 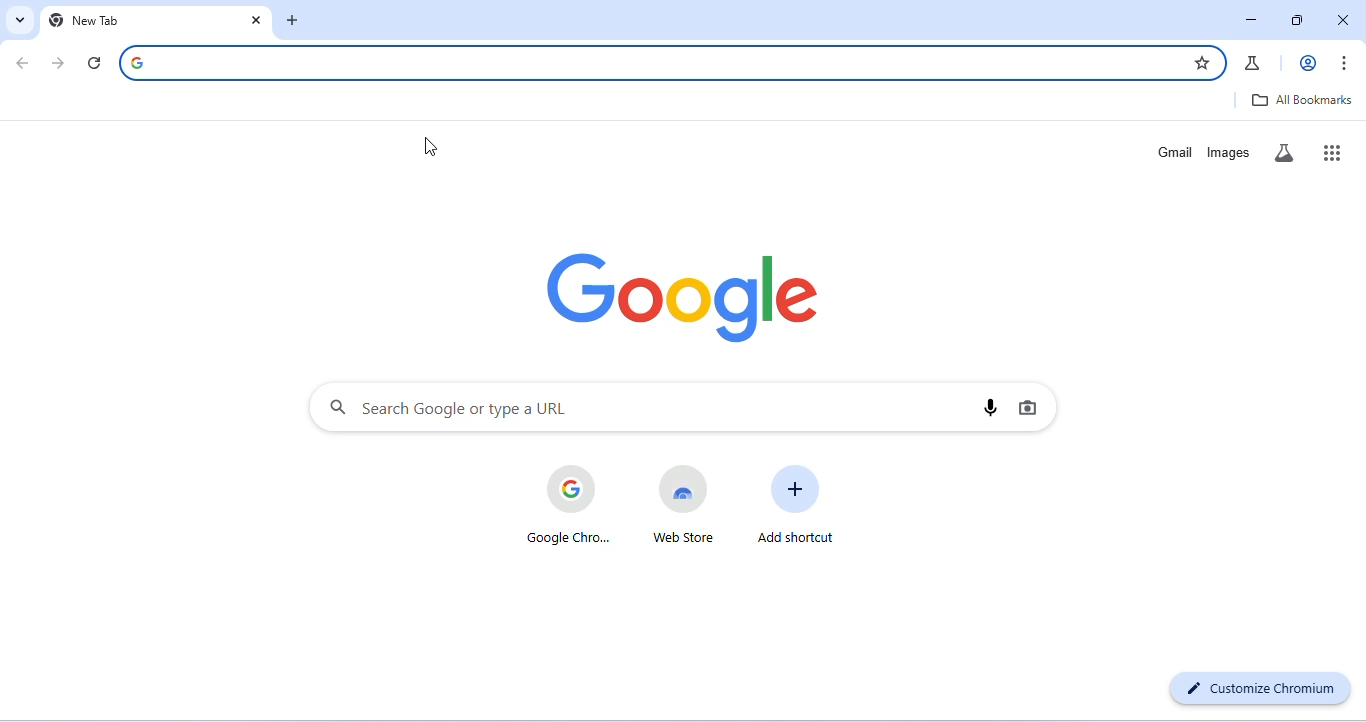 What do you see at coordinates (1328, 152) in the screenshot?
I see `google apps` at bounding box center [1328, 152].